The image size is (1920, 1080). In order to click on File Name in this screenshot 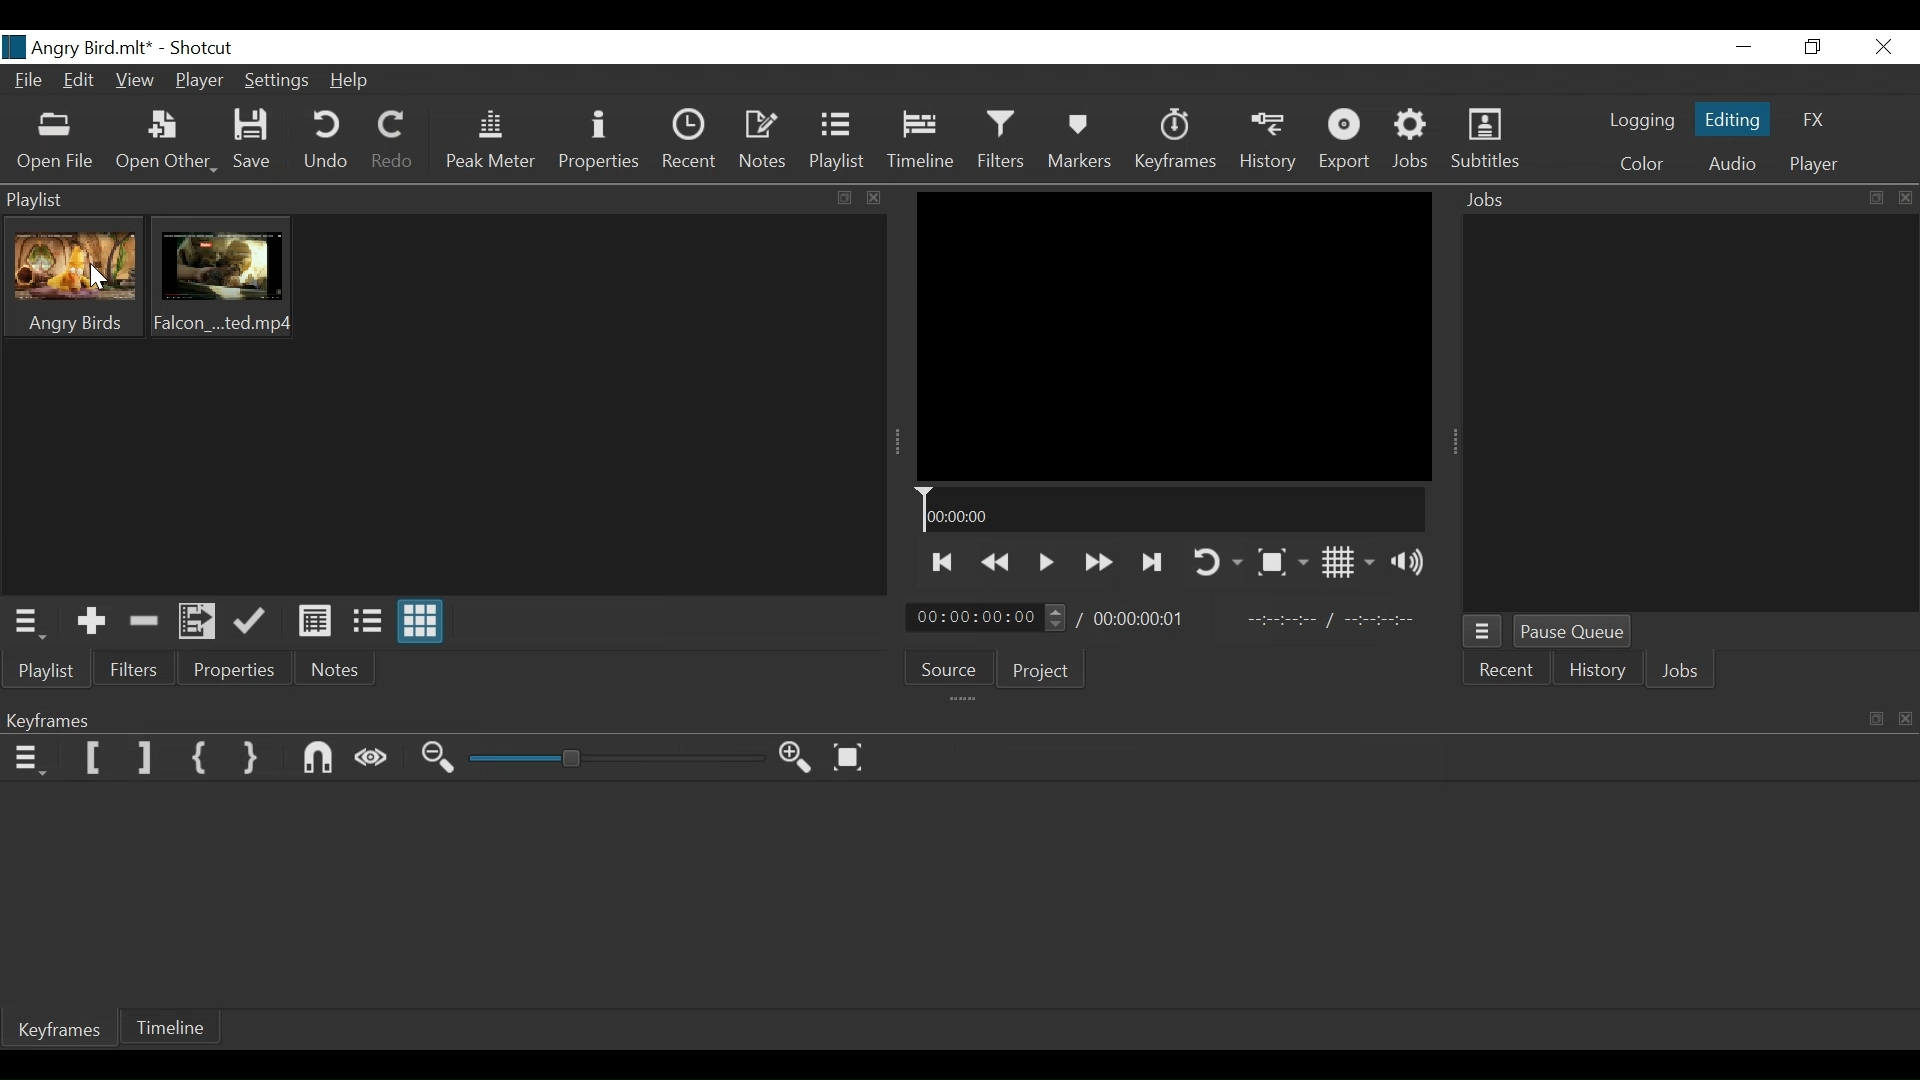, I will do `click(78, 47)`.